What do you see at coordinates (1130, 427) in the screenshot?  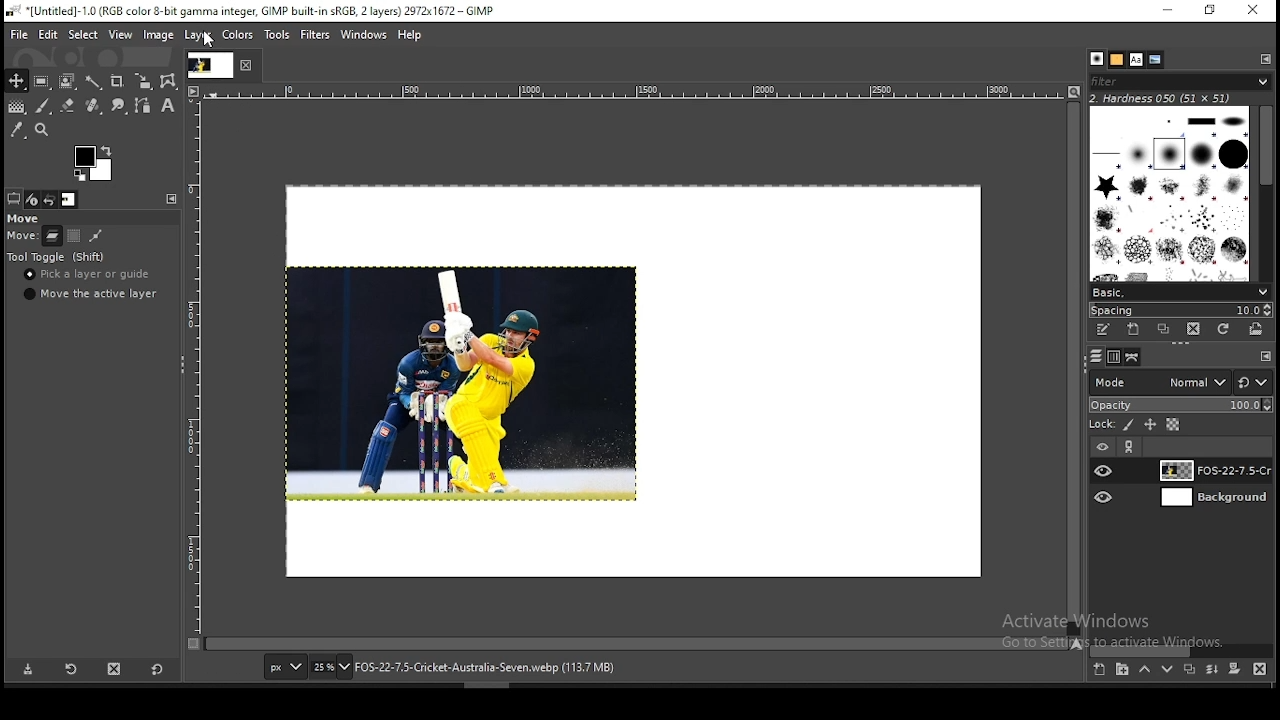 I see `lock pixels` at bounding box center [1130, 427].